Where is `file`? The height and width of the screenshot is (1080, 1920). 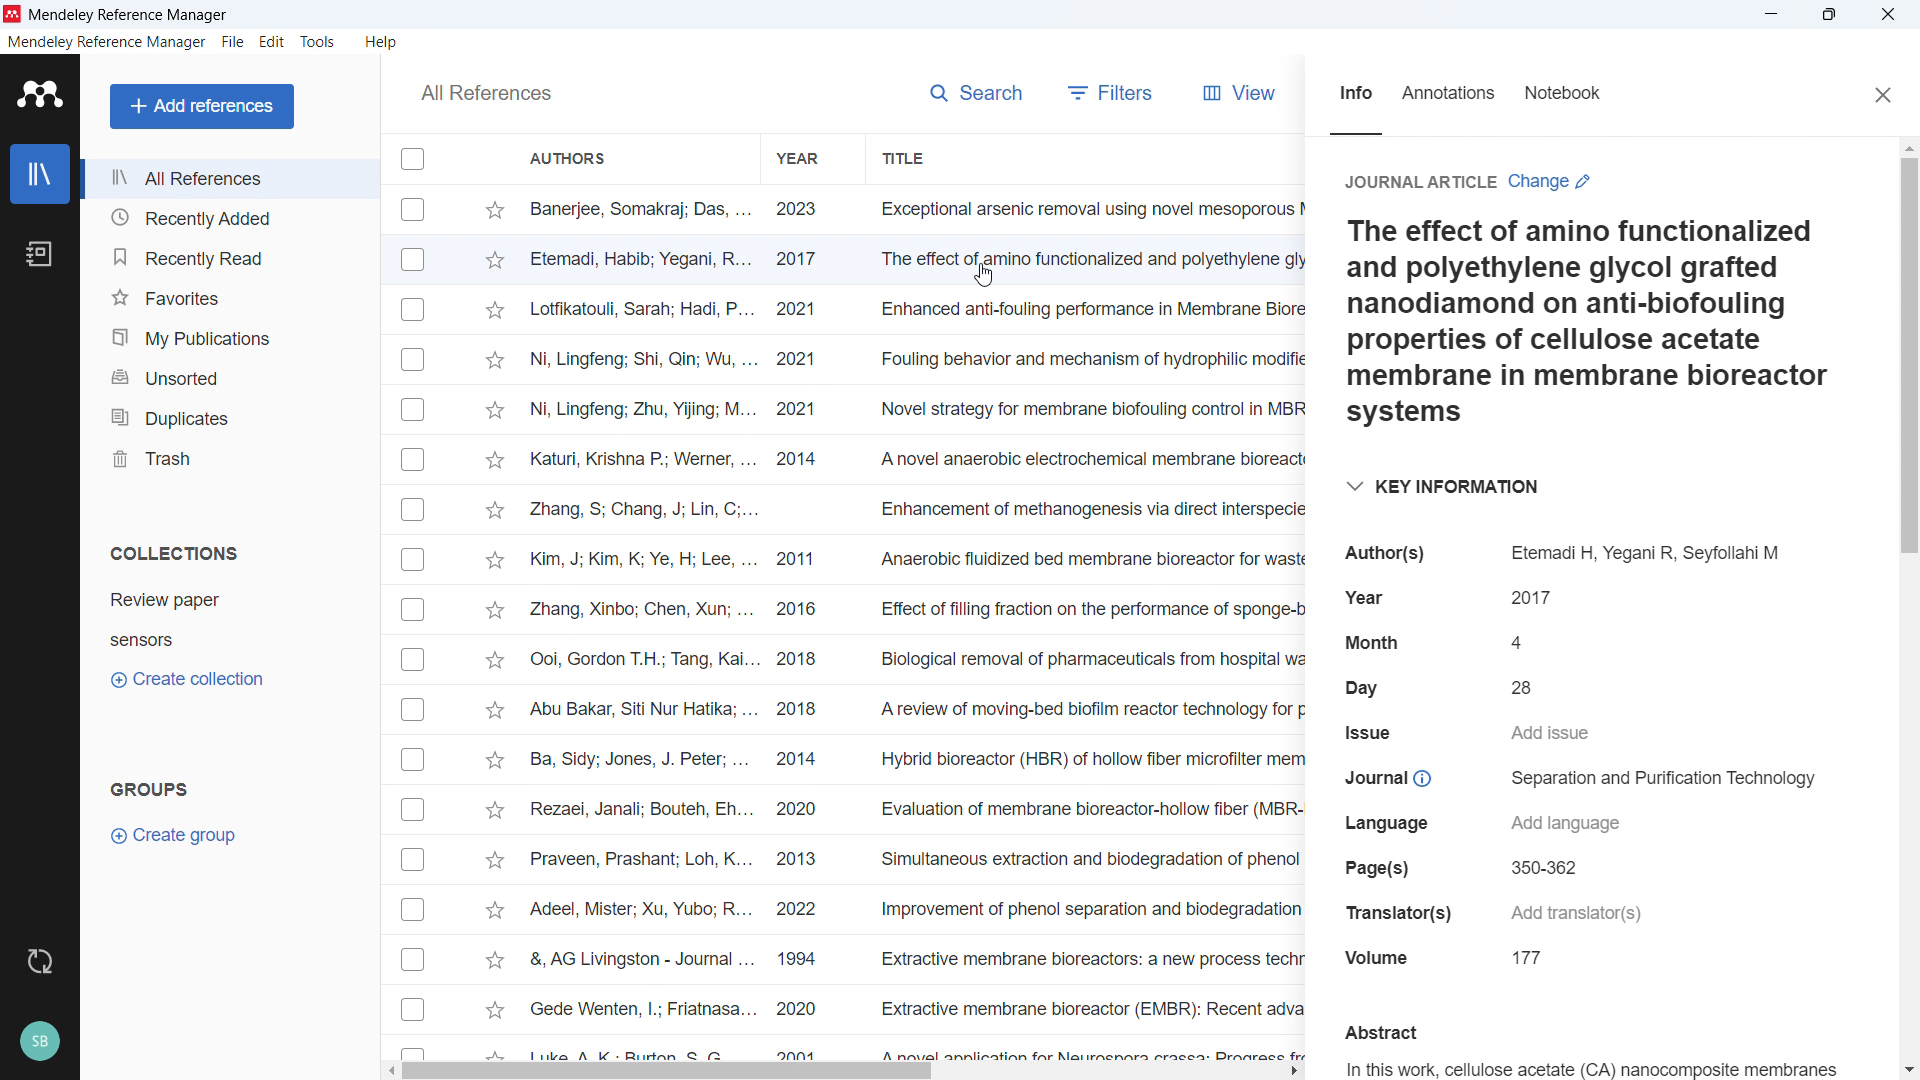 file is located at coordinates (233, 42).